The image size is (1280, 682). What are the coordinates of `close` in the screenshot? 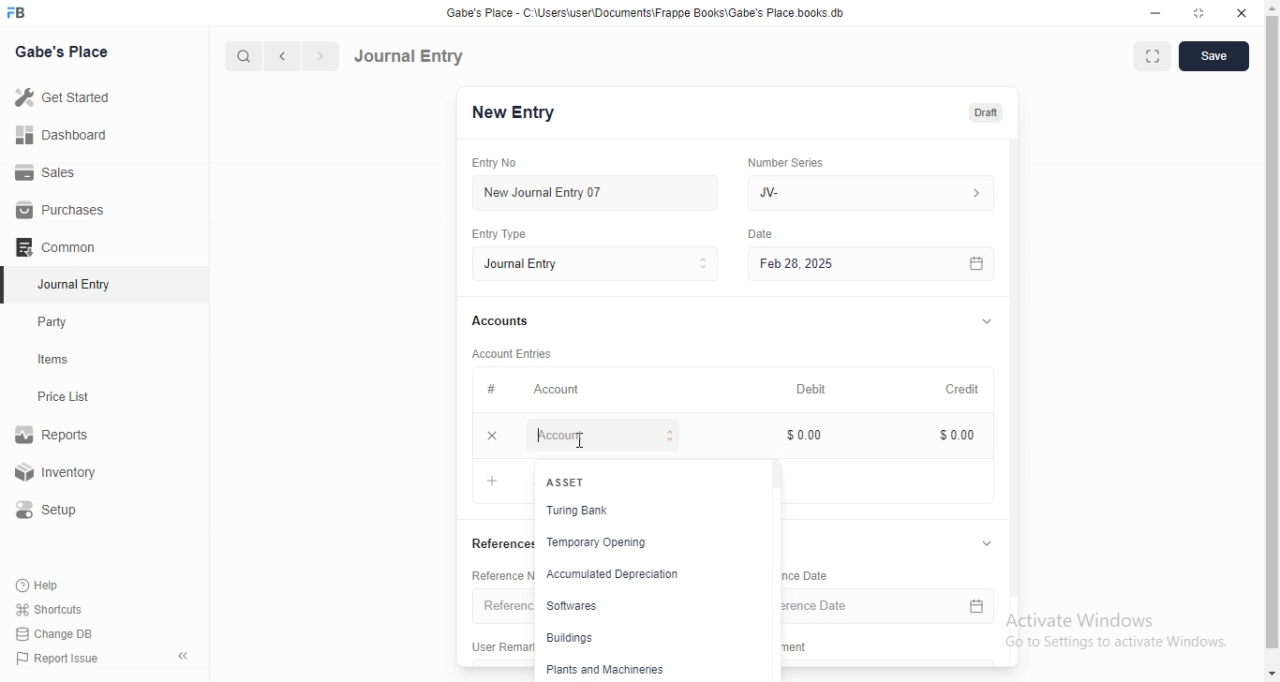 It's located at (1241, 12).